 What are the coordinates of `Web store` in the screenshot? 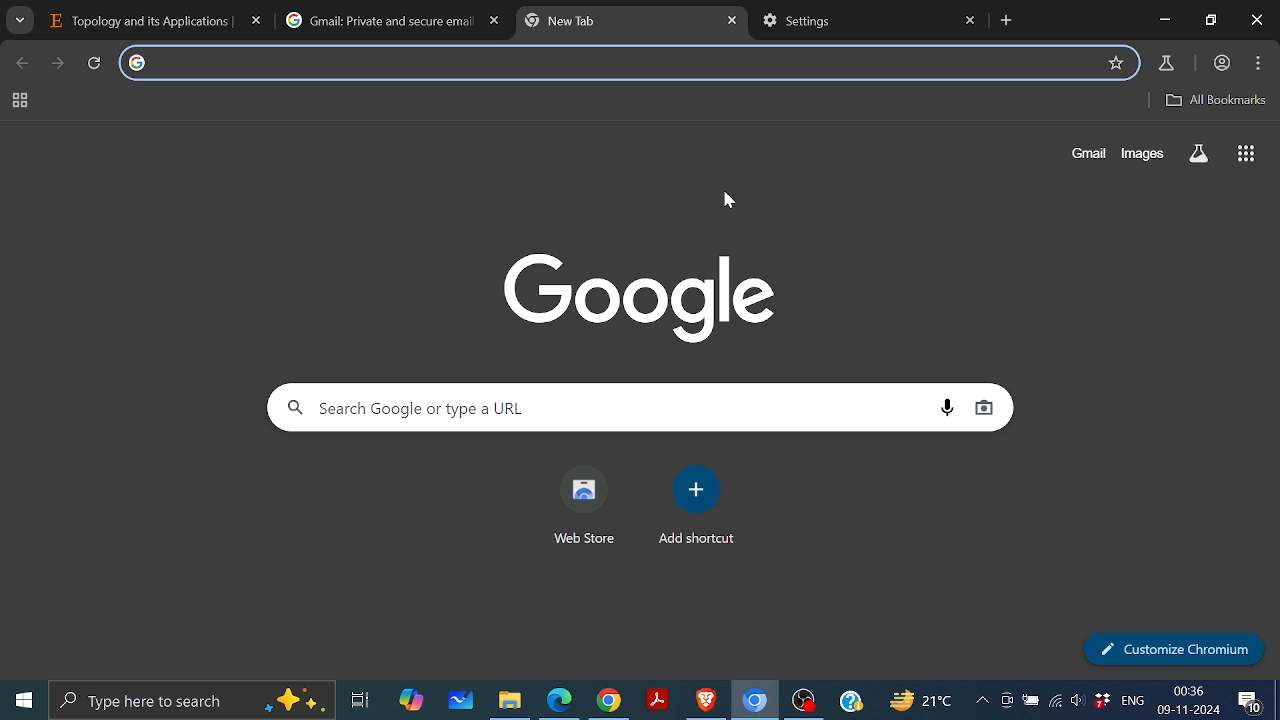 It's located at (583, 504).